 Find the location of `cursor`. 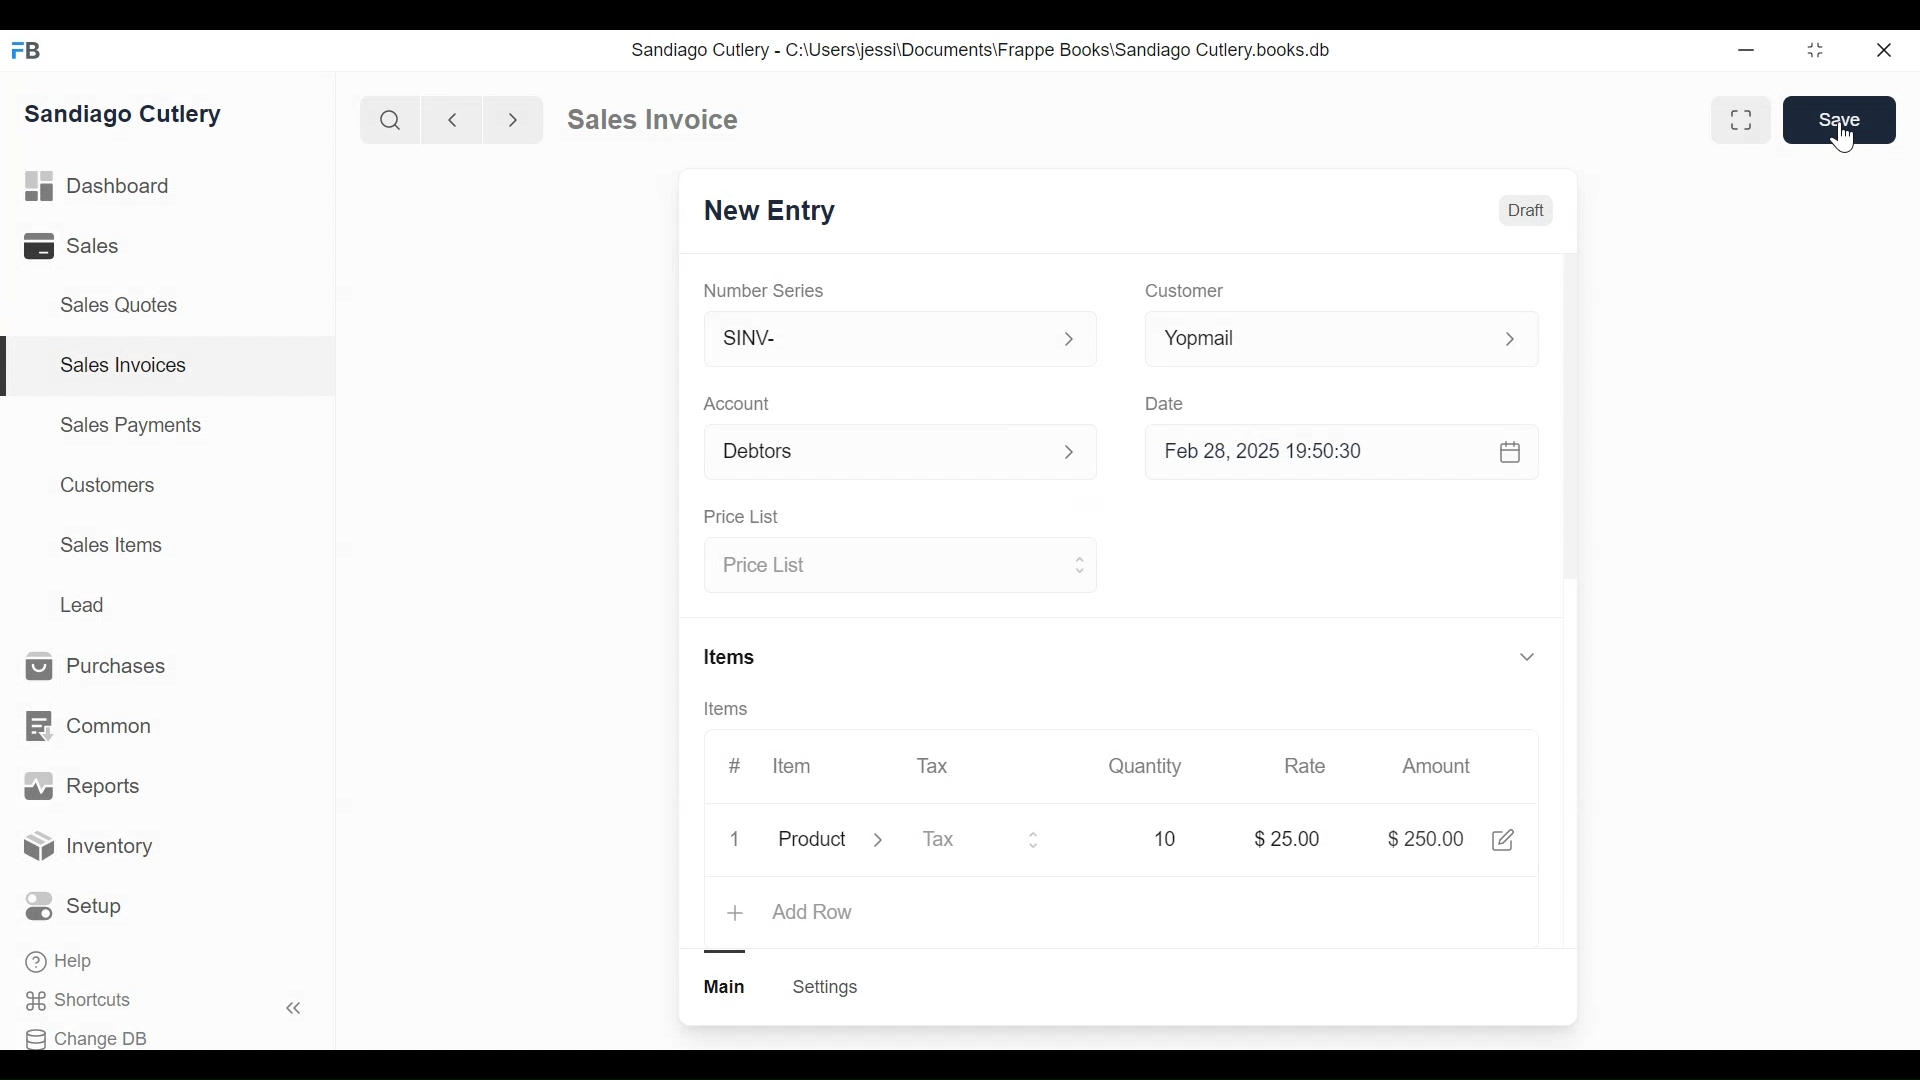

cursor is located at coordinates (1844, 140).